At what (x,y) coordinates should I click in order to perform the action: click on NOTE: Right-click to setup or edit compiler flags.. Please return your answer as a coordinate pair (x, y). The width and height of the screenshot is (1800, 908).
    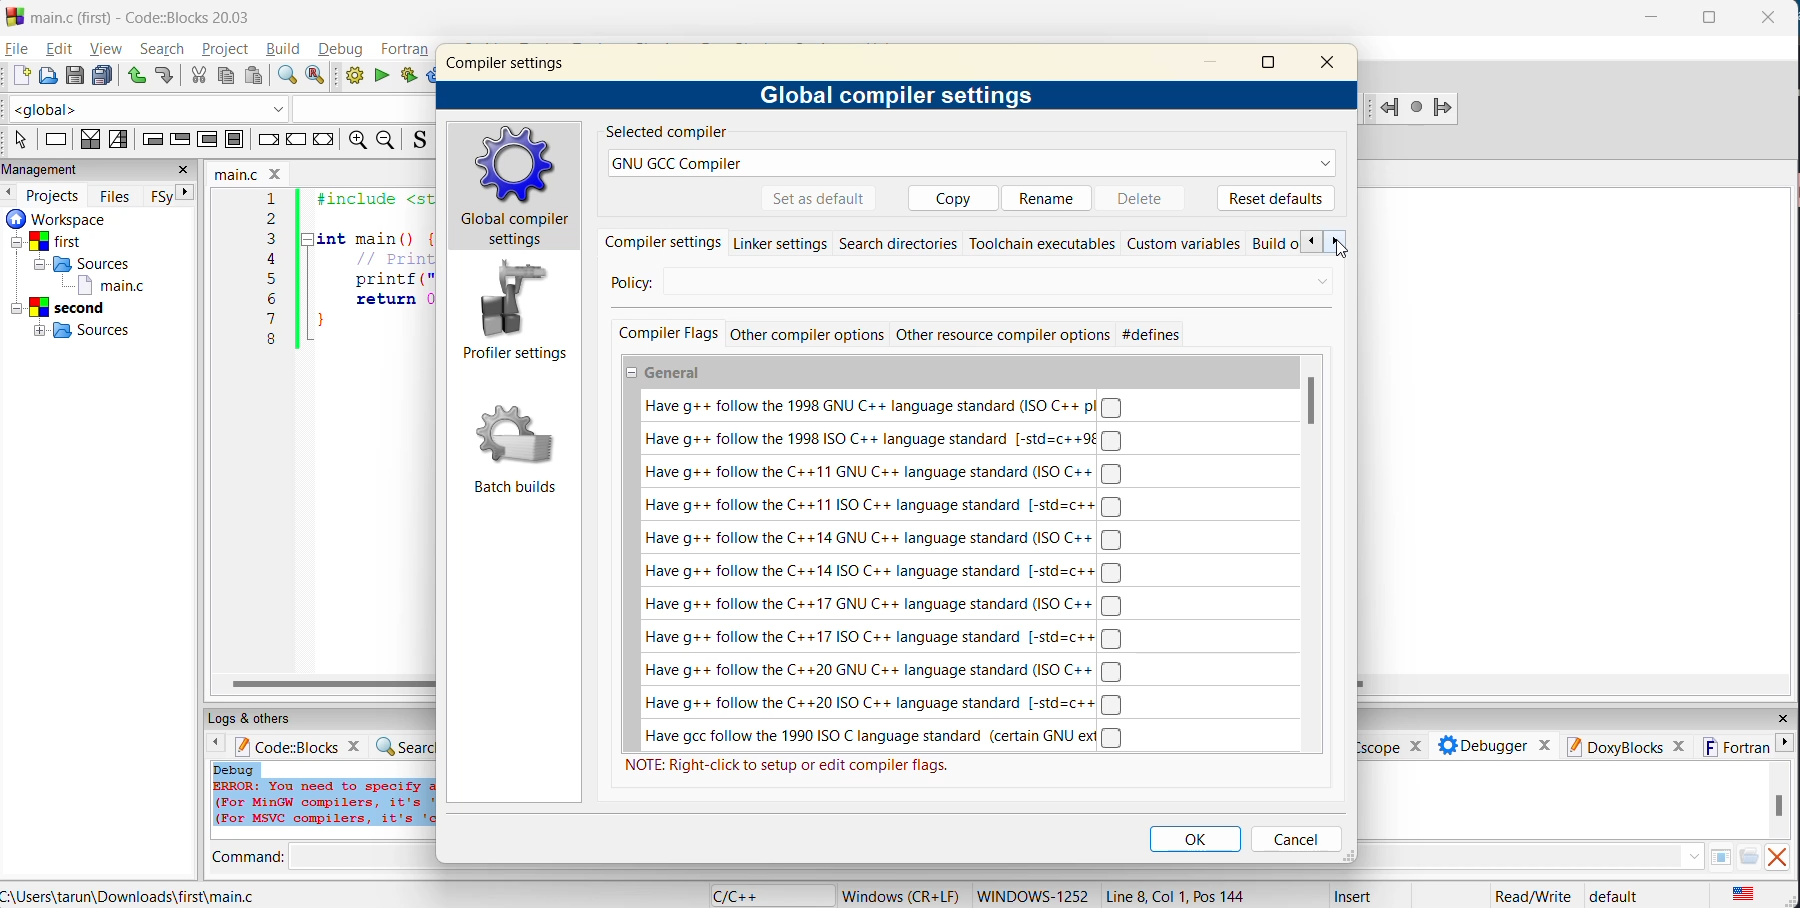
    Looking at the image, I should click on (791, 767).